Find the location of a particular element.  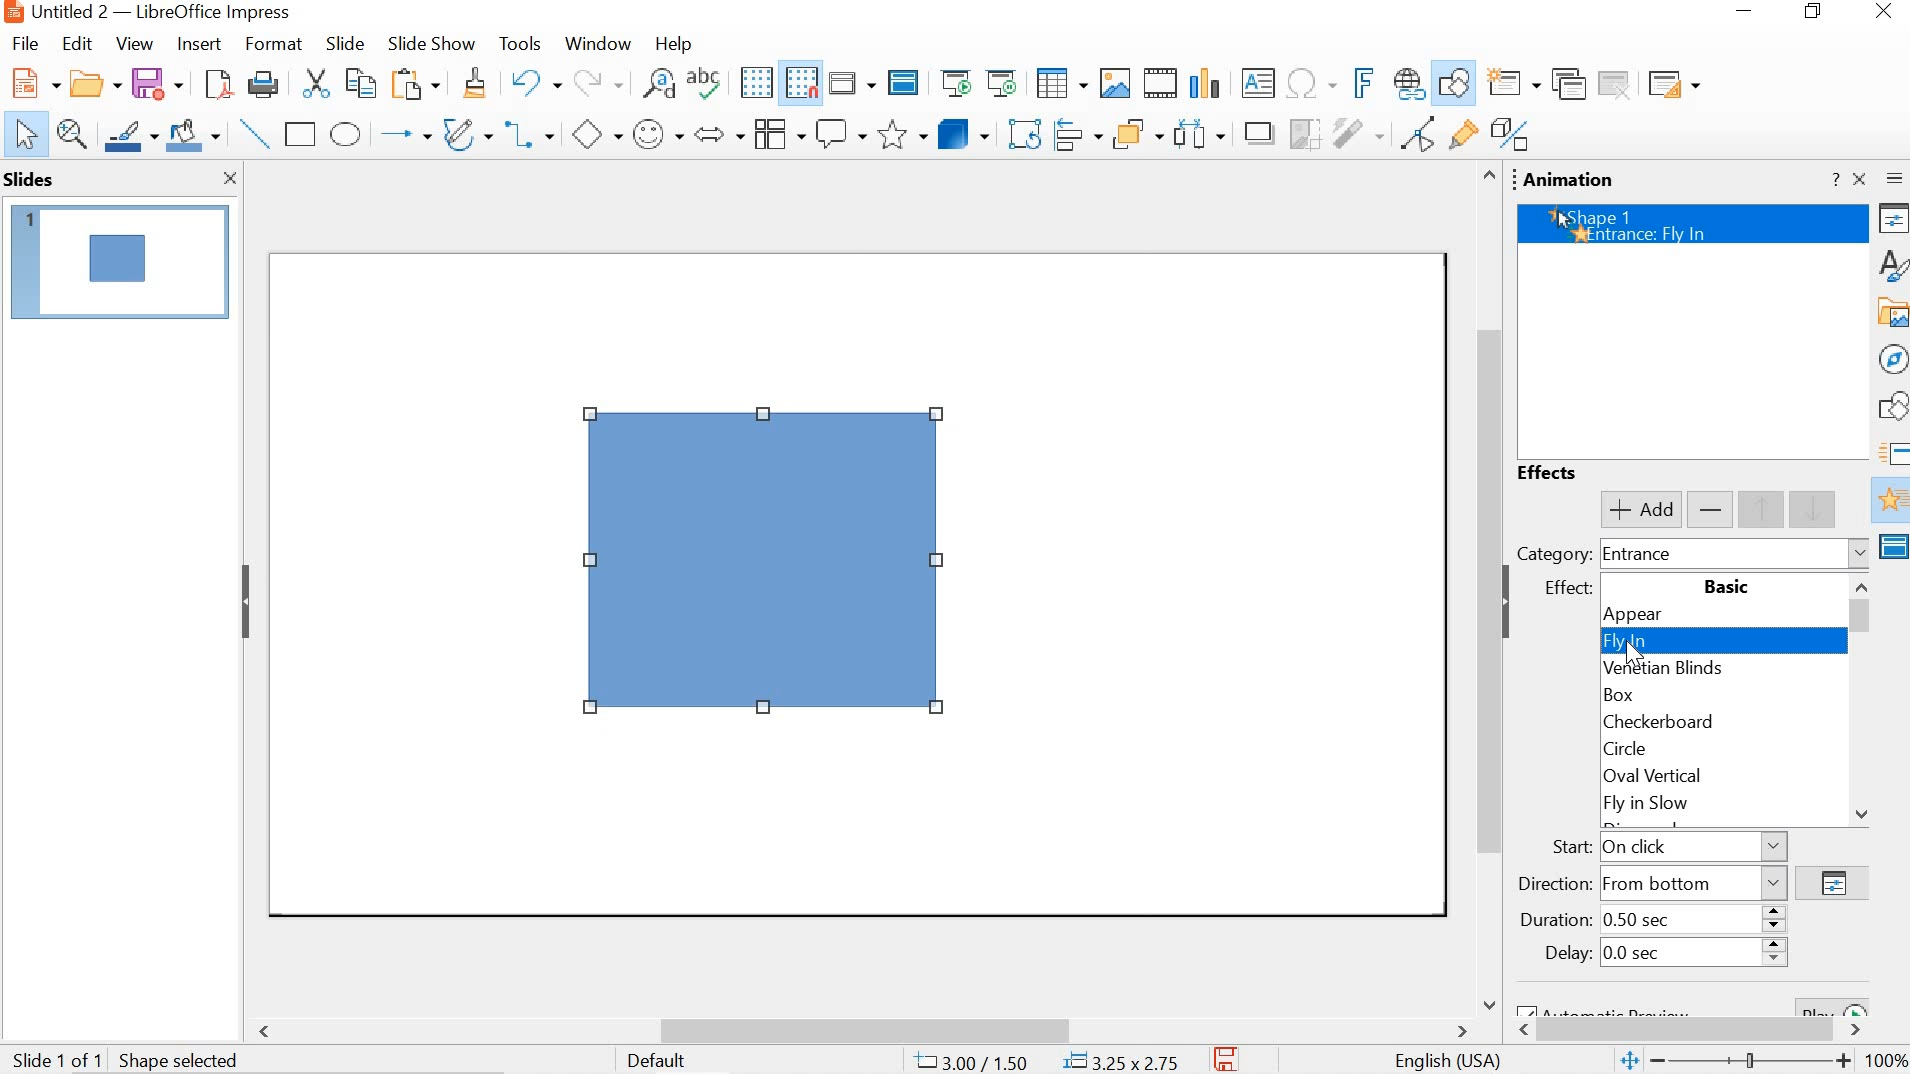

file is located at coordinates (25, 44).